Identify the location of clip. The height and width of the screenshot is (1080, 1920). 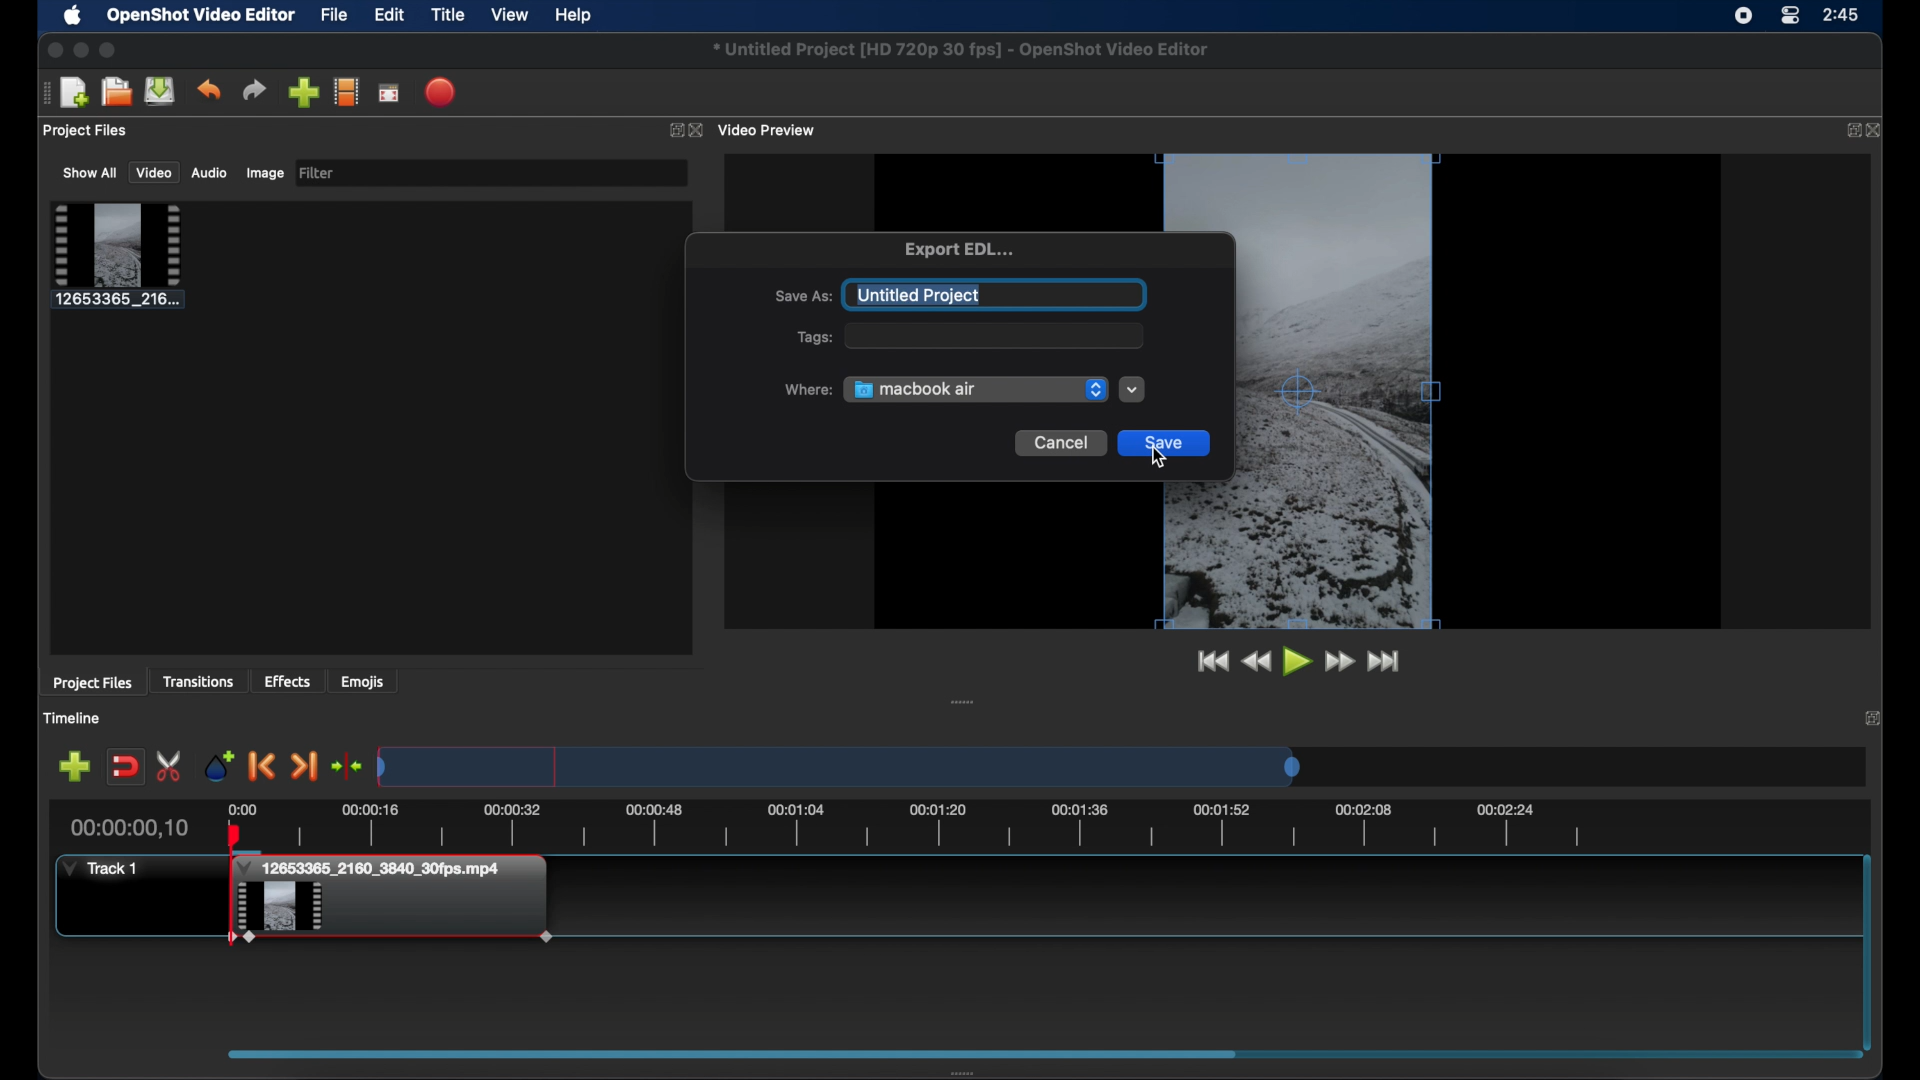
(392, 915).